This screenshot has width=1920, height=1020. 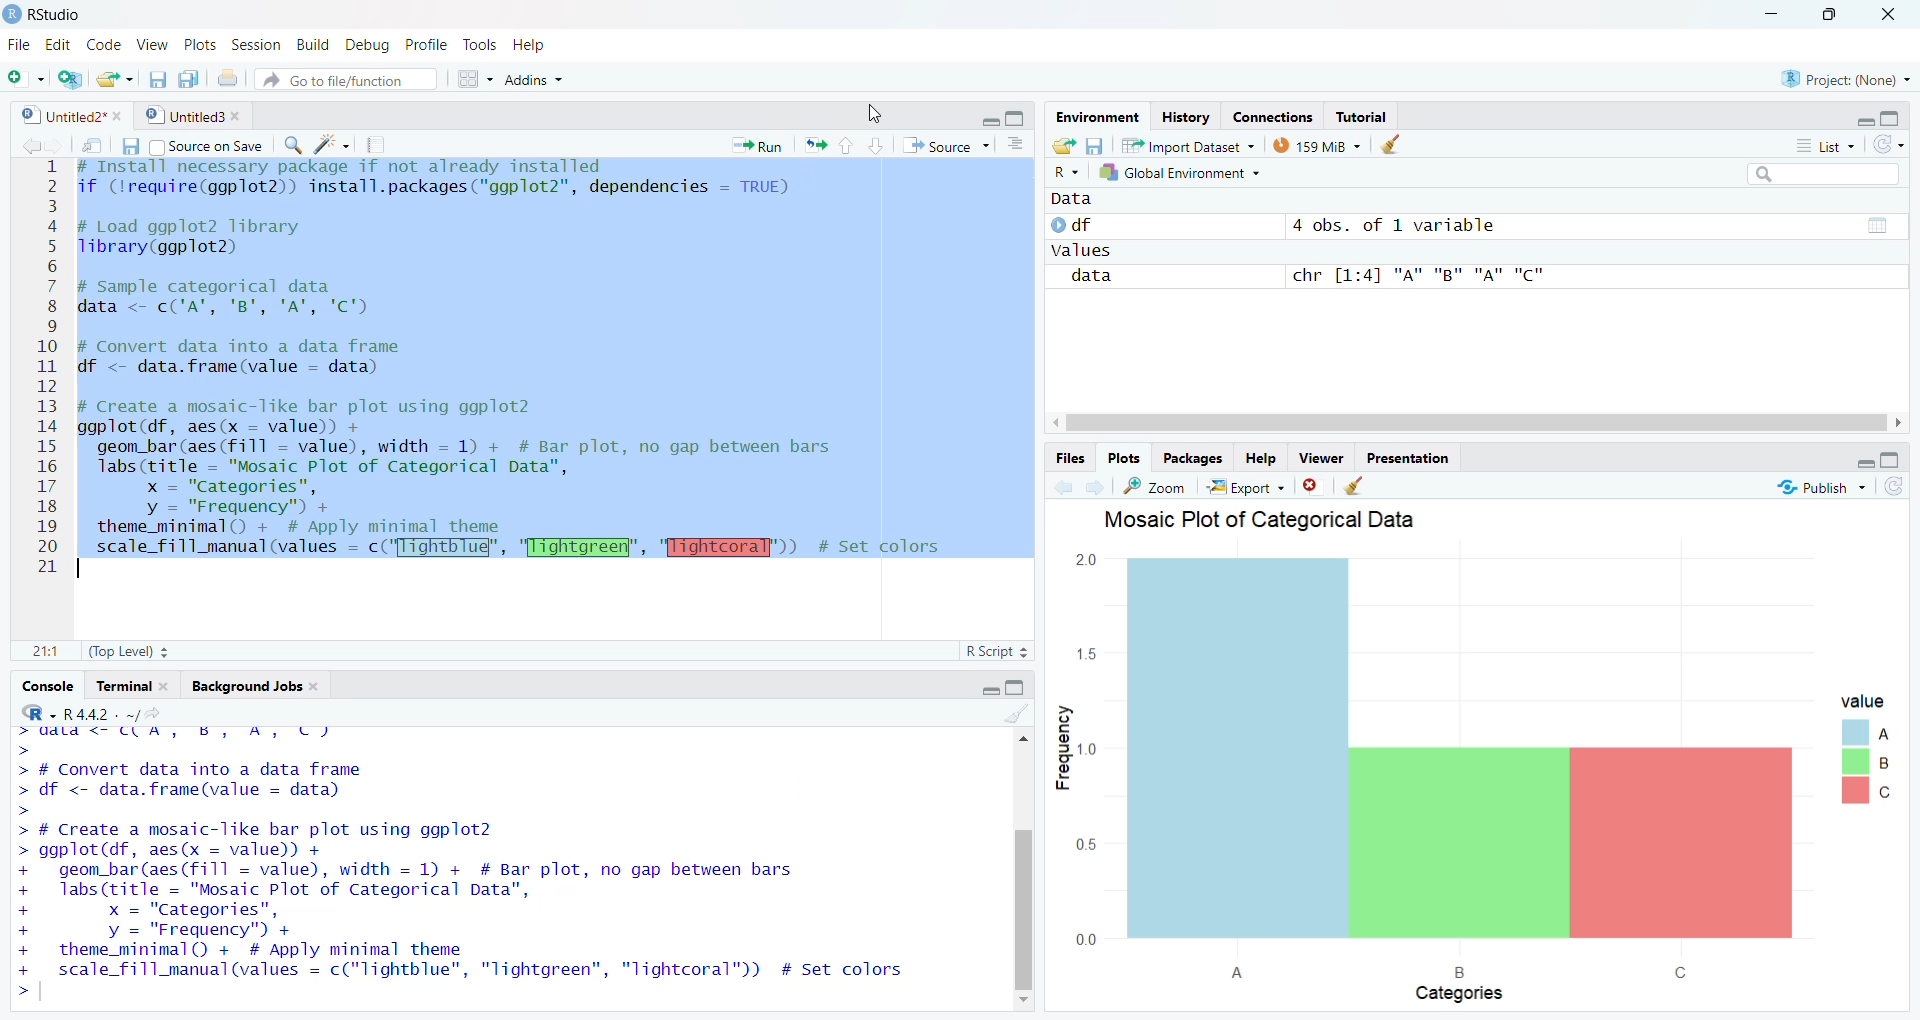 I want to click on Workspace panes, so click(x=471, y=79).